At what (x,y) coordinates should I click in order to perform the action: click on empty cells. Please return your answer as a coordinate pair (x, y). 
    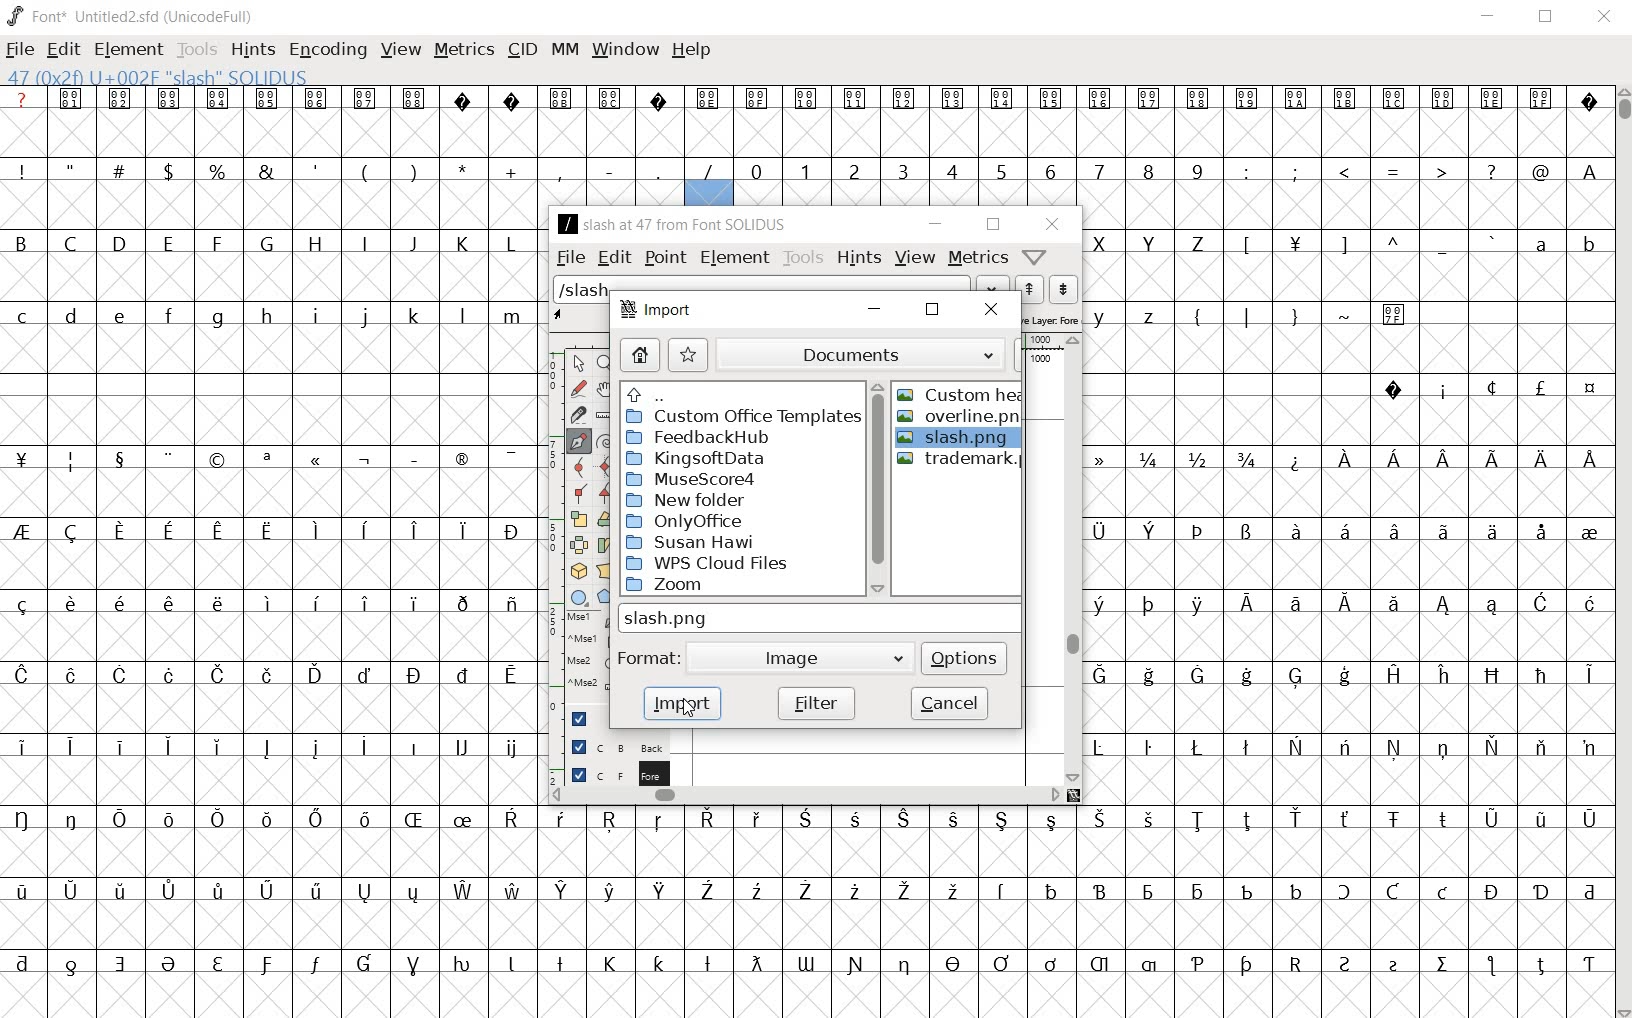
    Looking at the image, I should click on (805, 925).